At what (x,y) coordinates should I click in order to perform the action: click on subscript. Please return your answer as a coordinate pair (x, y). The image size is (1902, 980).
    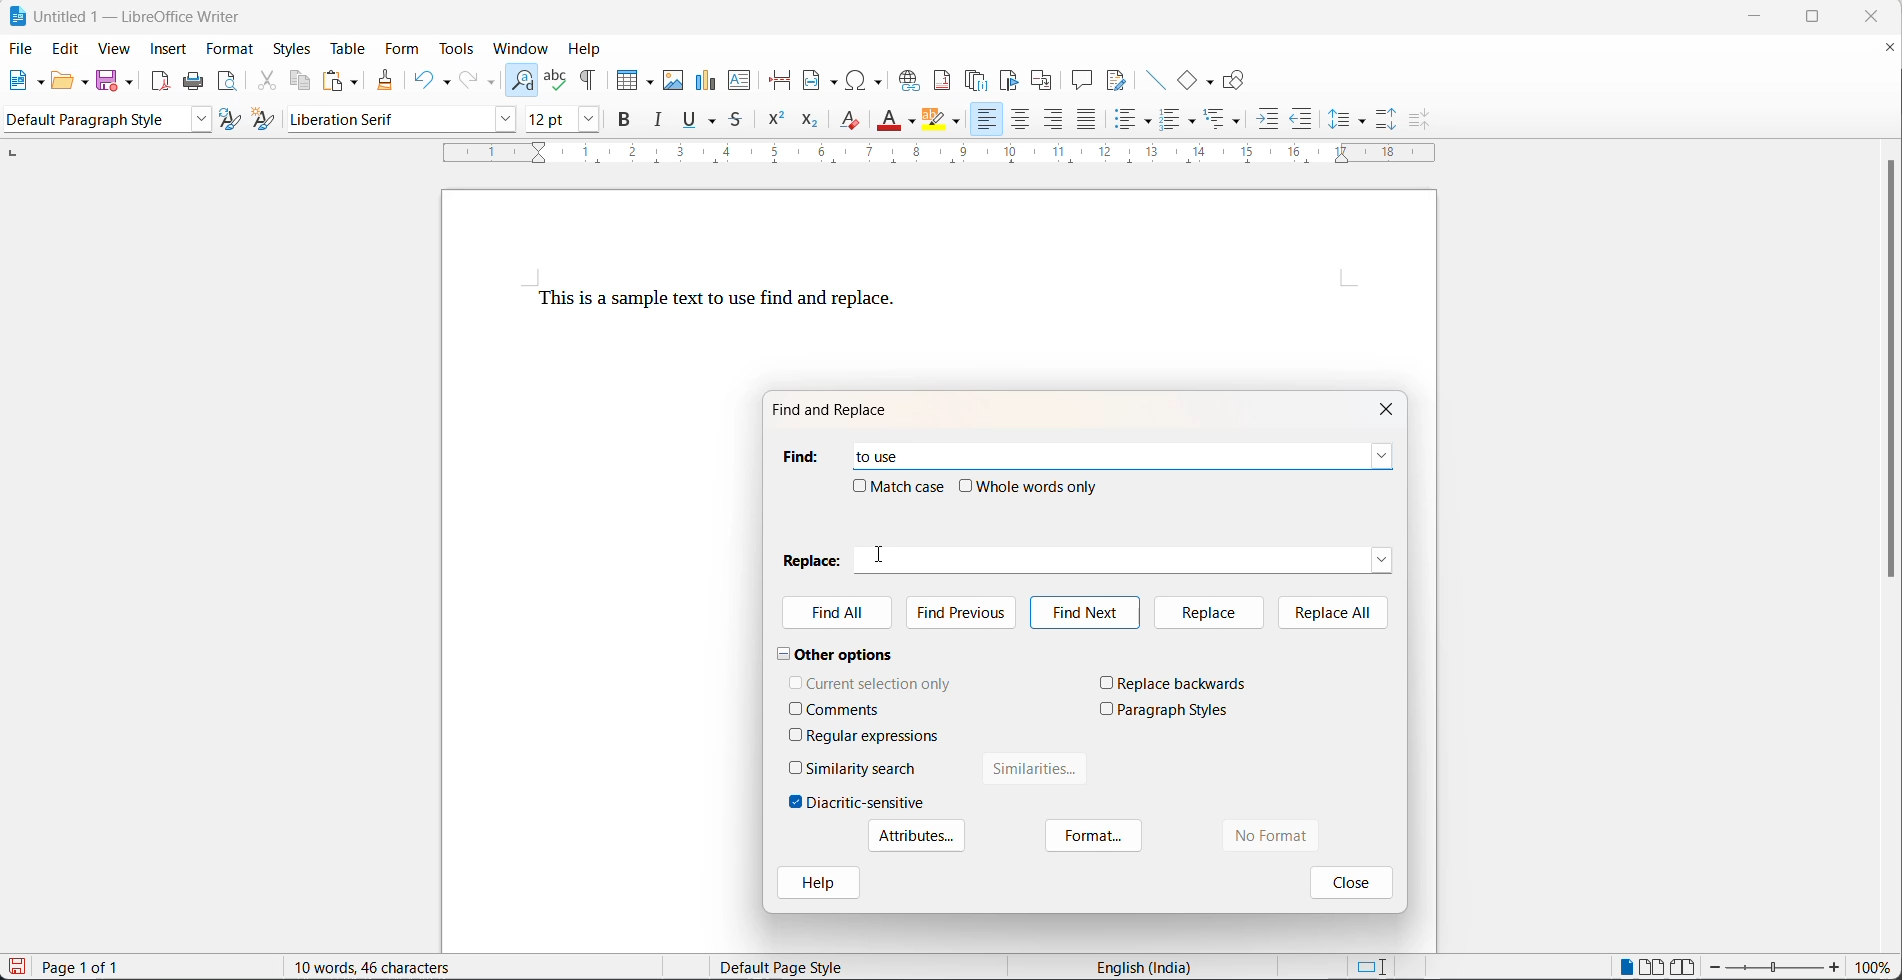
    Looking at the image, I should click on (808, 122).